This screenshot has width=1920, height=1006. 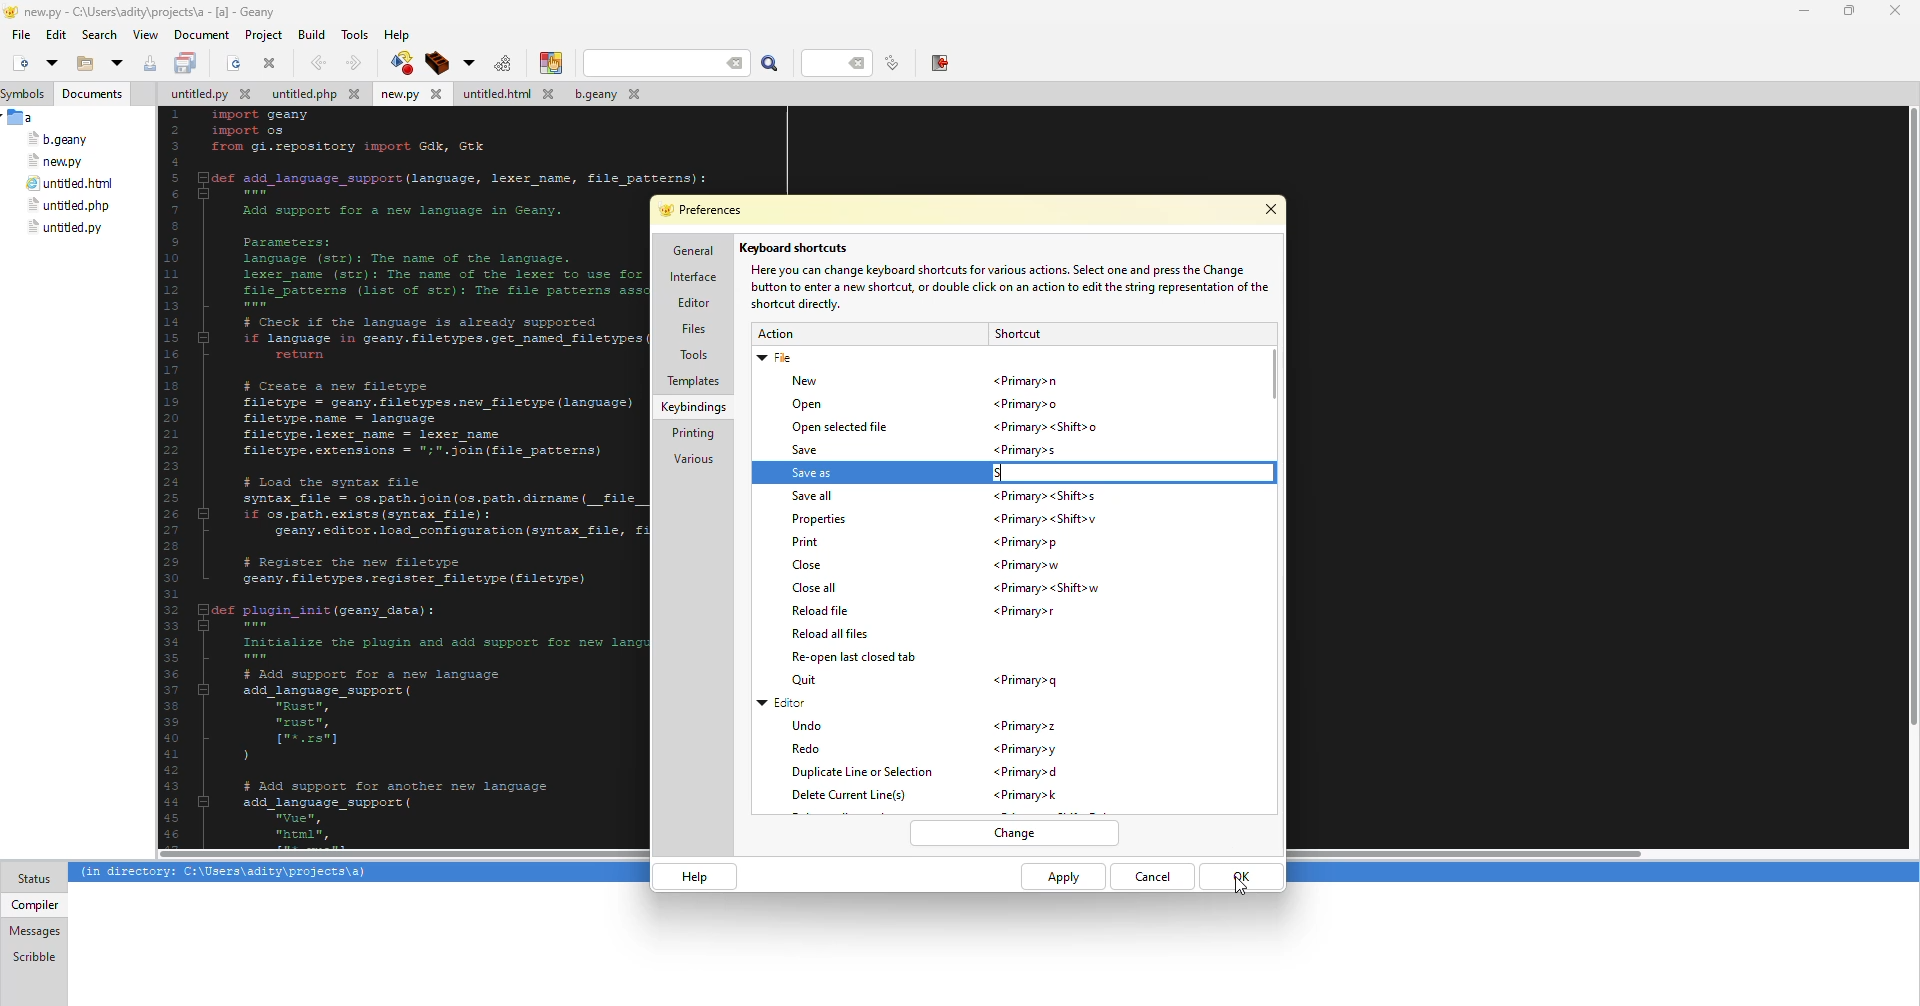 I want to click on shortcut, so click(x=1027, y=681).